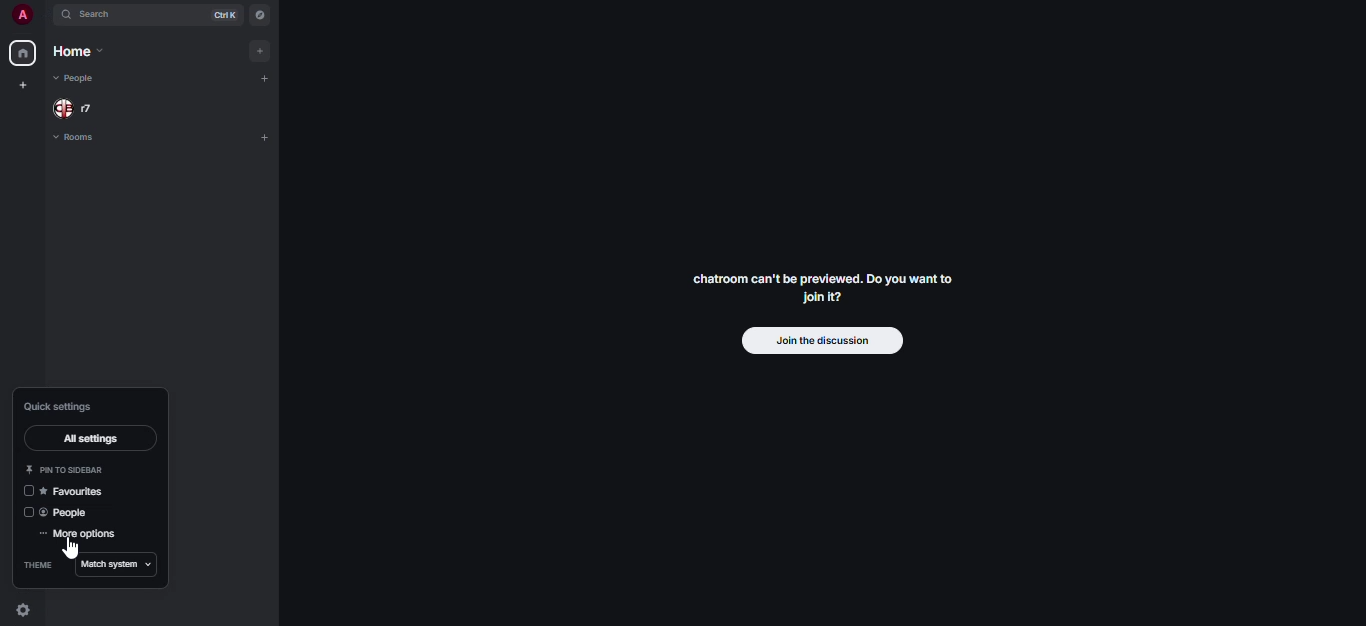 Image resolution: width=1366 pixels, height=626 pixels. Describe the element at coordinates (28, 513) in the screenshot. I see `click to enable` at that location.